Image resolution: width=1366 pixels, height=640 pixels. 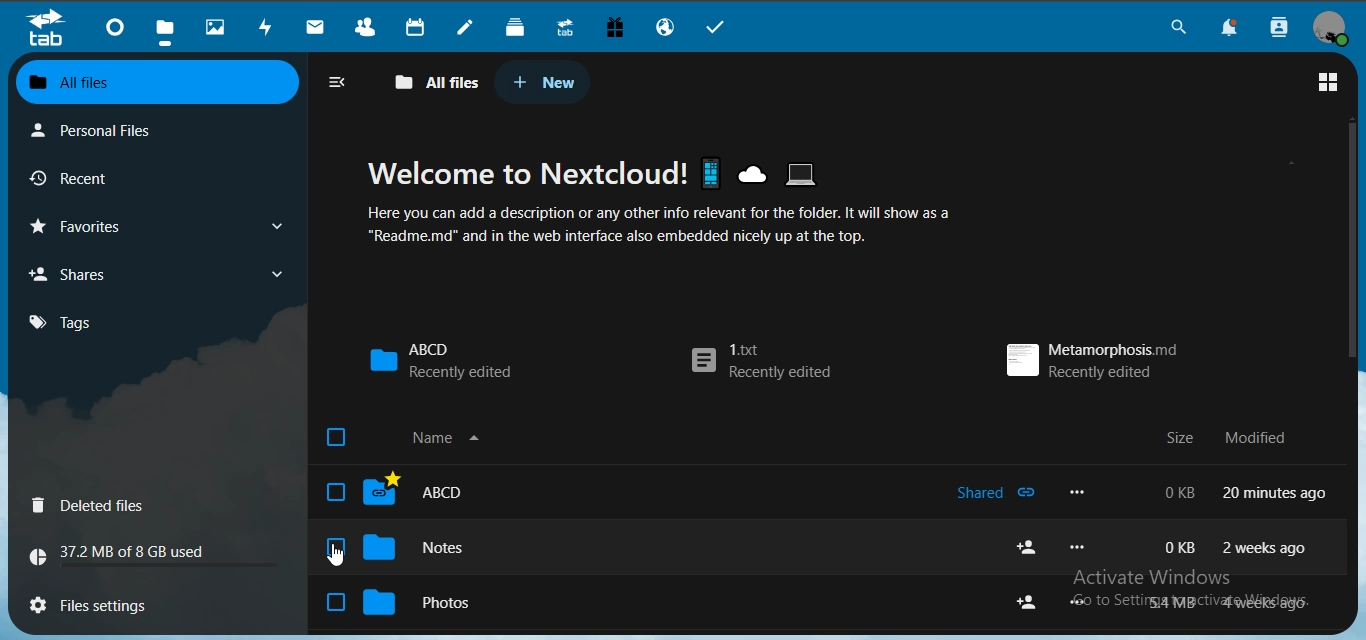 What do you see at coordinates (270, 27) in the screenshot?
I see `activity` at bounding box center [270, 27].